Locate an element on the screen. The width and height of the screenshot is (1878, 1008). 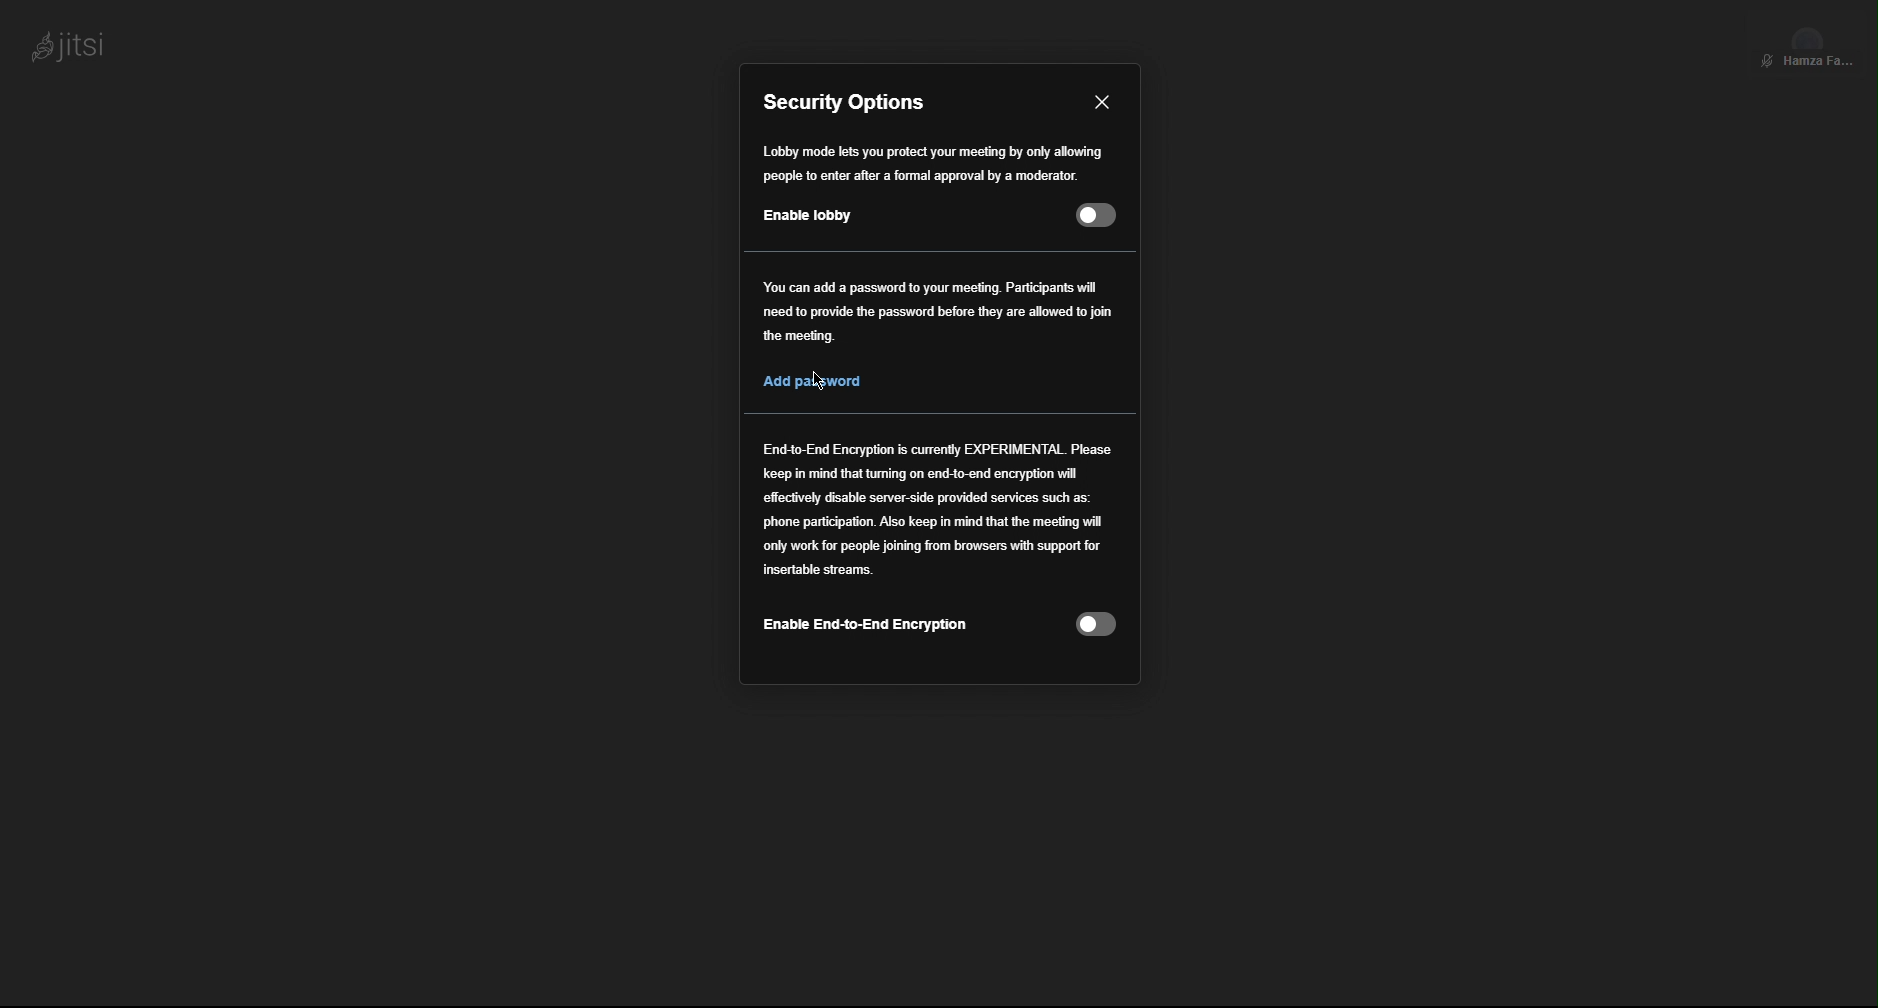
Close is located at coordinates (1099, 102).